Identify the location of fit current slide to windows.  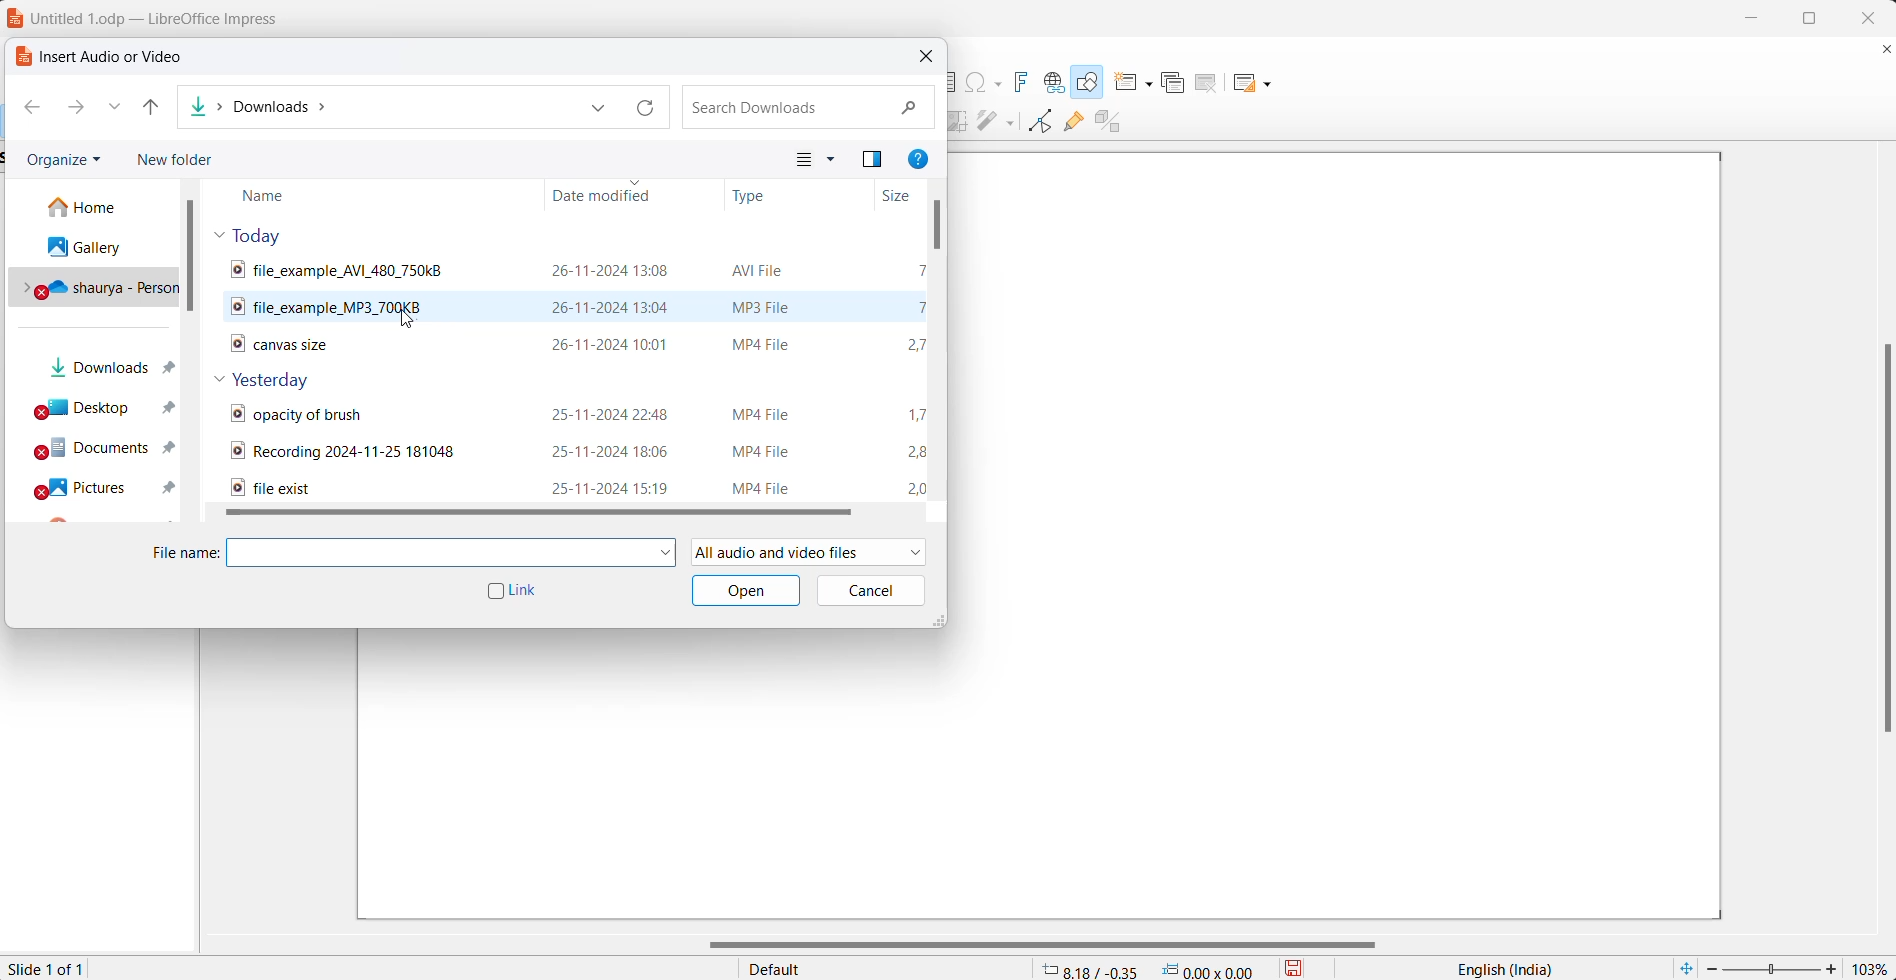
(1686, 967).